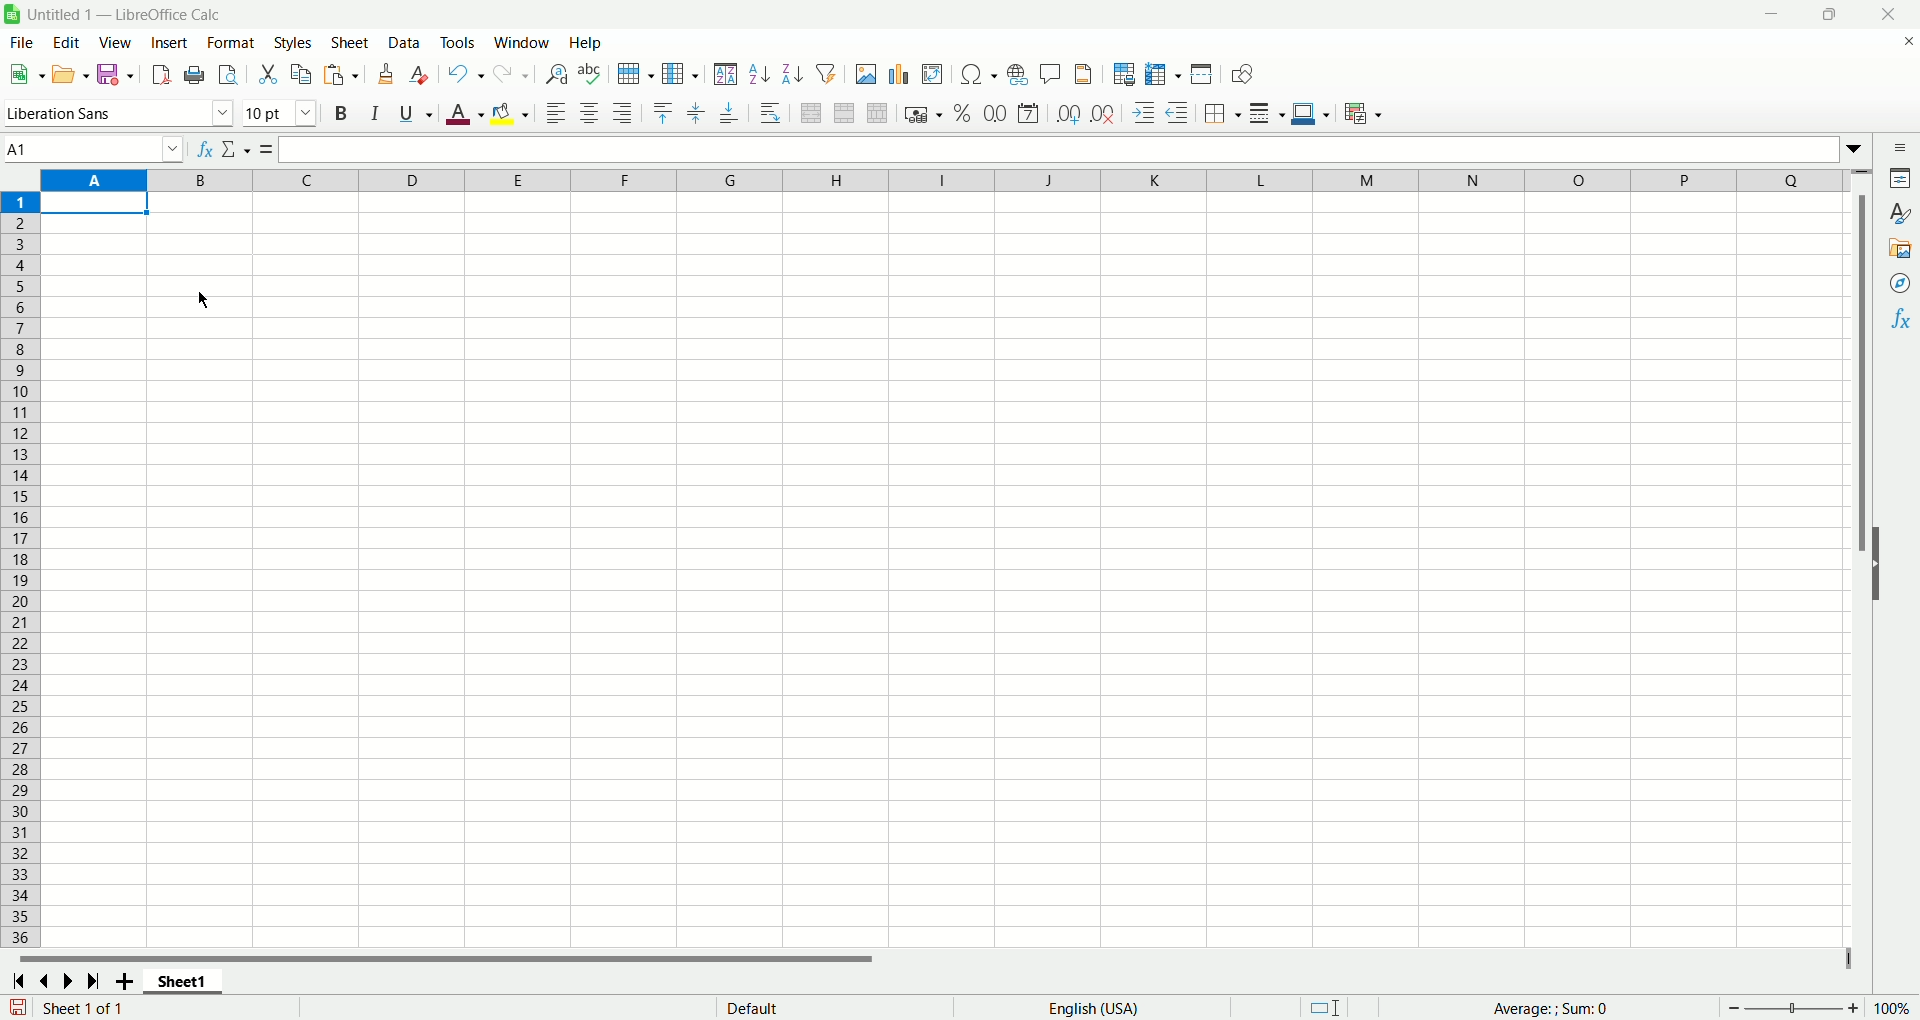 The width and height of the screenshot is (1920, 1020). I want to click on close, so click(1889, 14).